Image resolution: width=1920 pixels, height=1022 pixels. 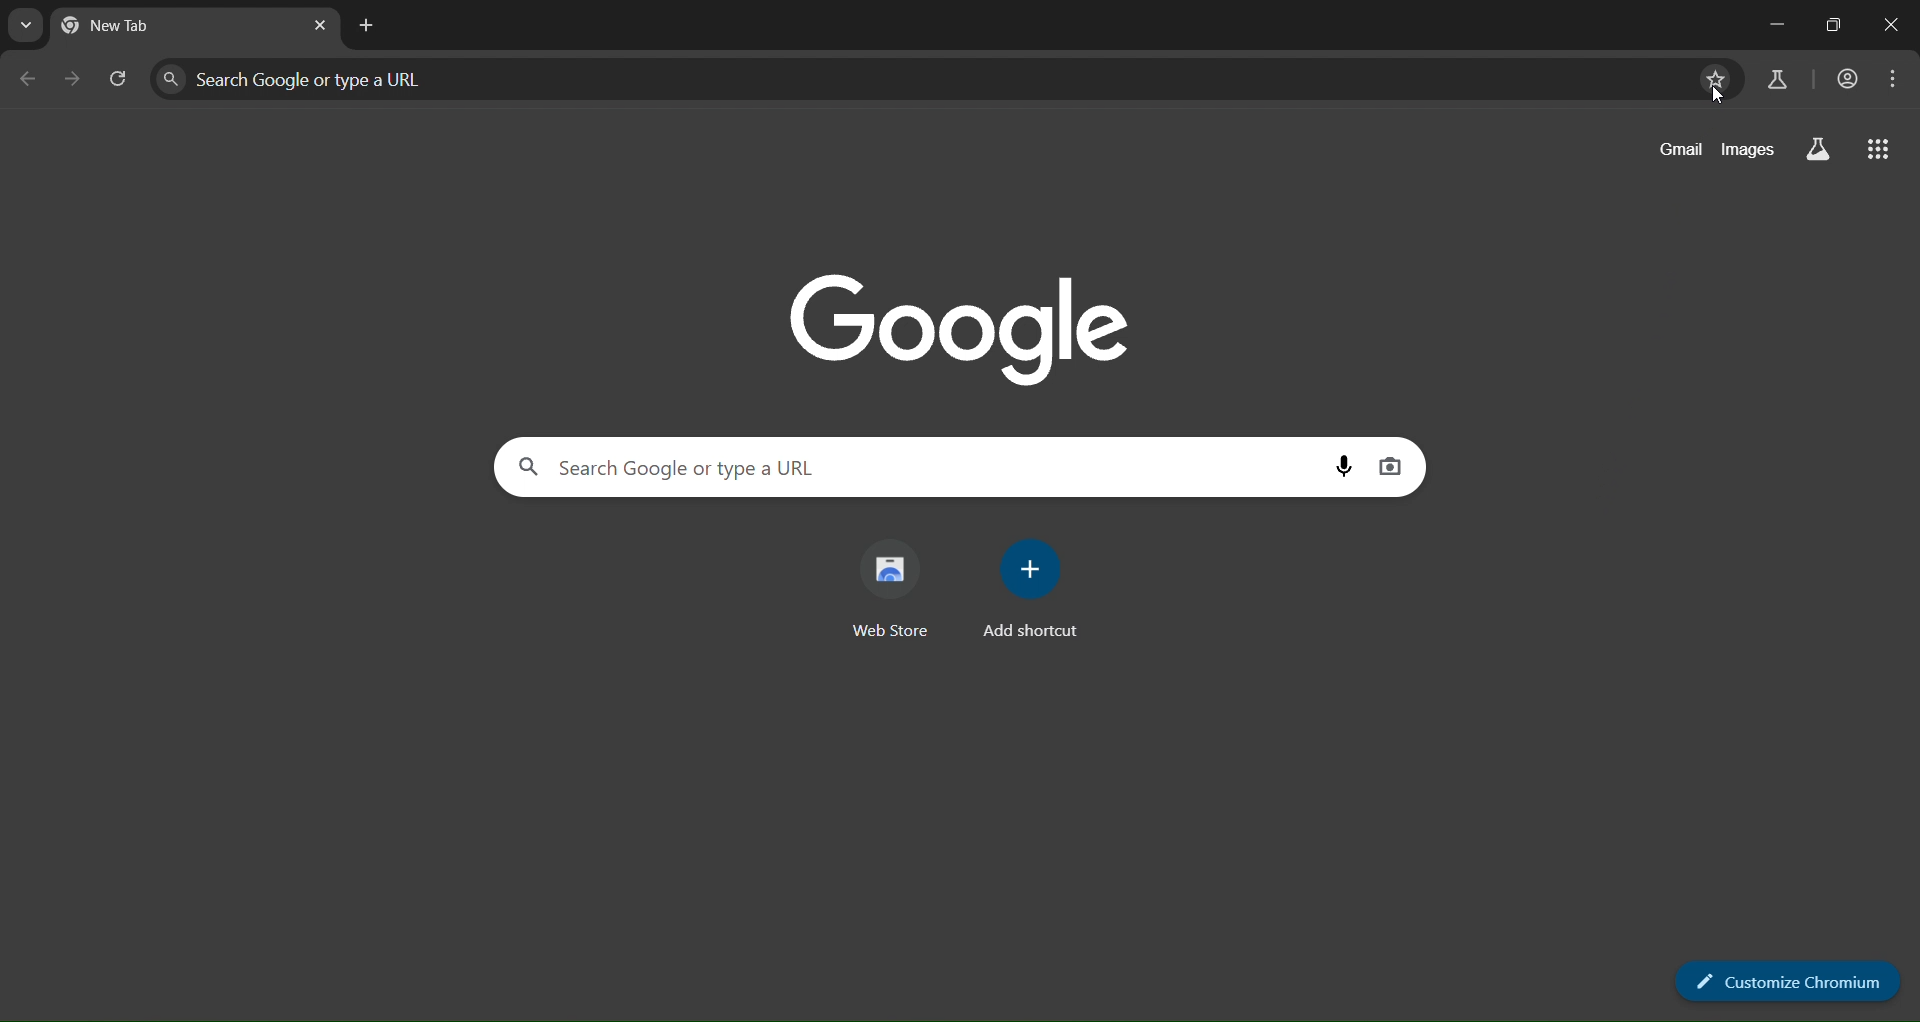 What do you see at coordinates (1676, 151) in the screenshot?
I see `gmail ` at bounding box center [1676, 151].